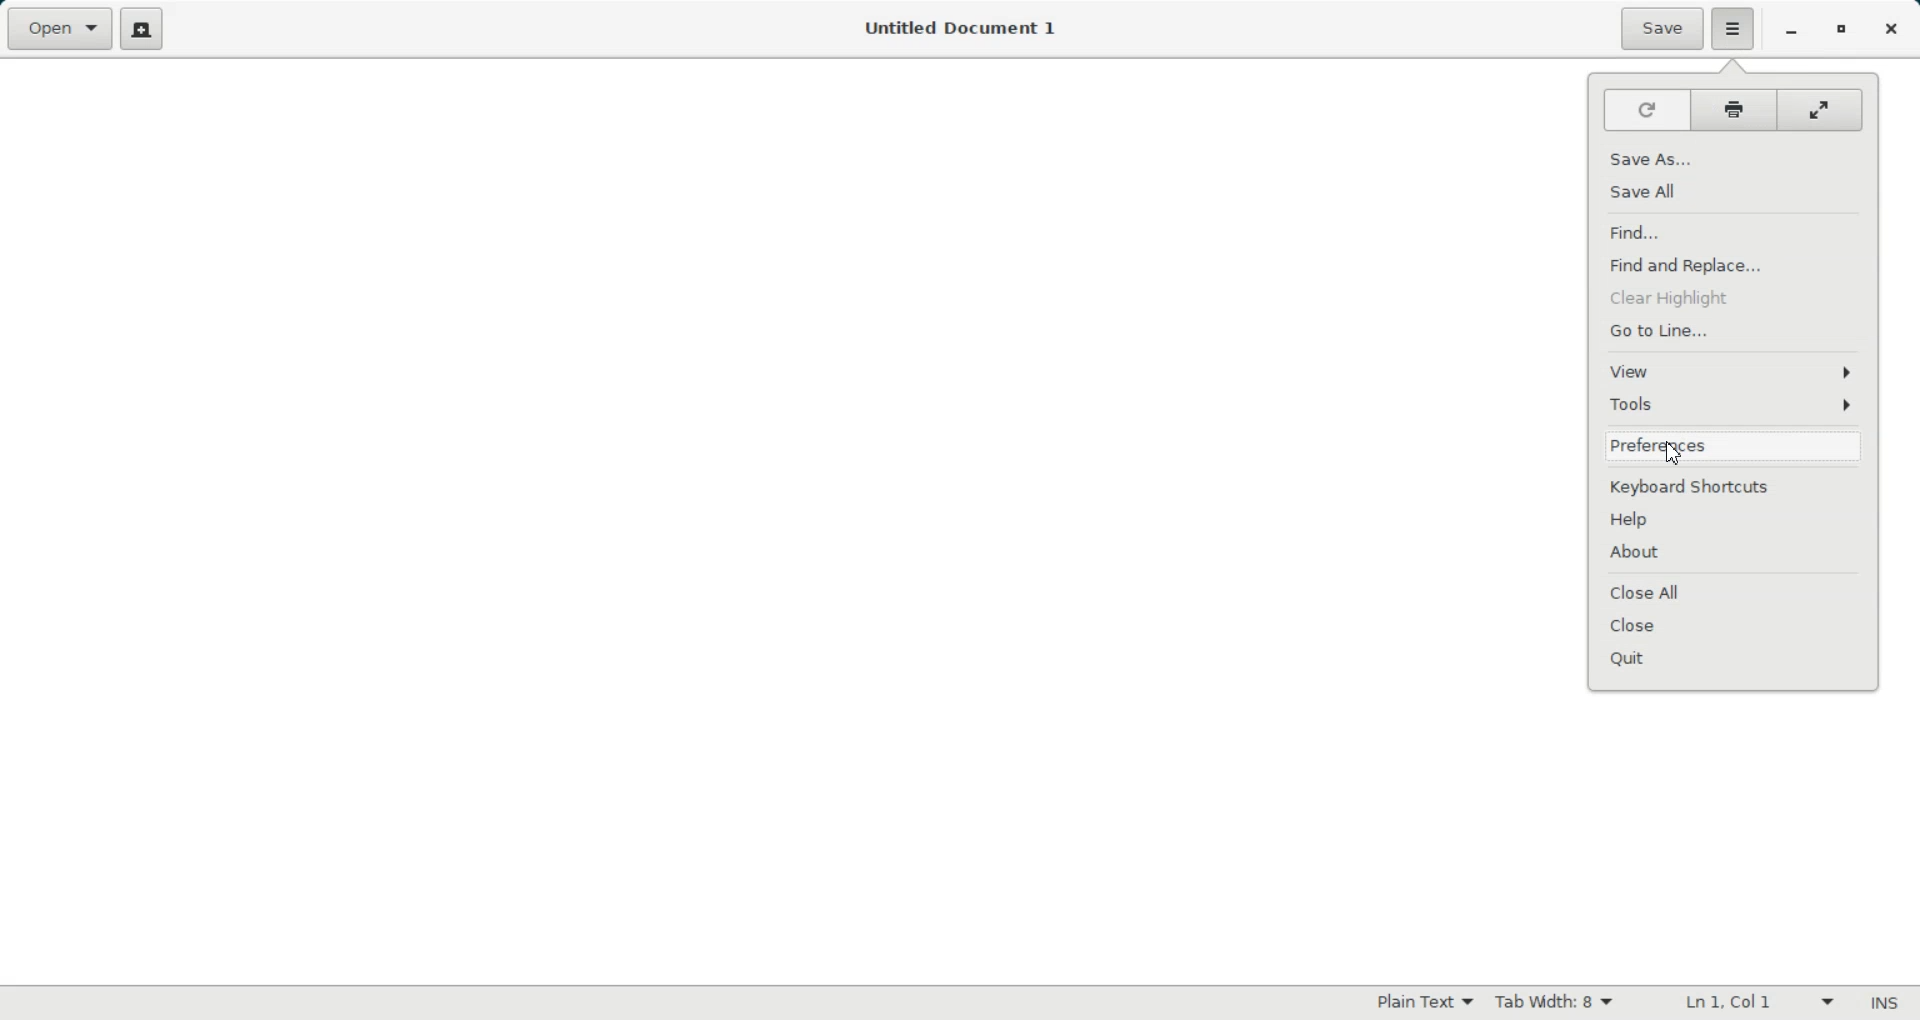  What do you see at coordinates (1734, 263) in the screenshot?
I see `Find and Replace` at bounding box center [1734, 263].